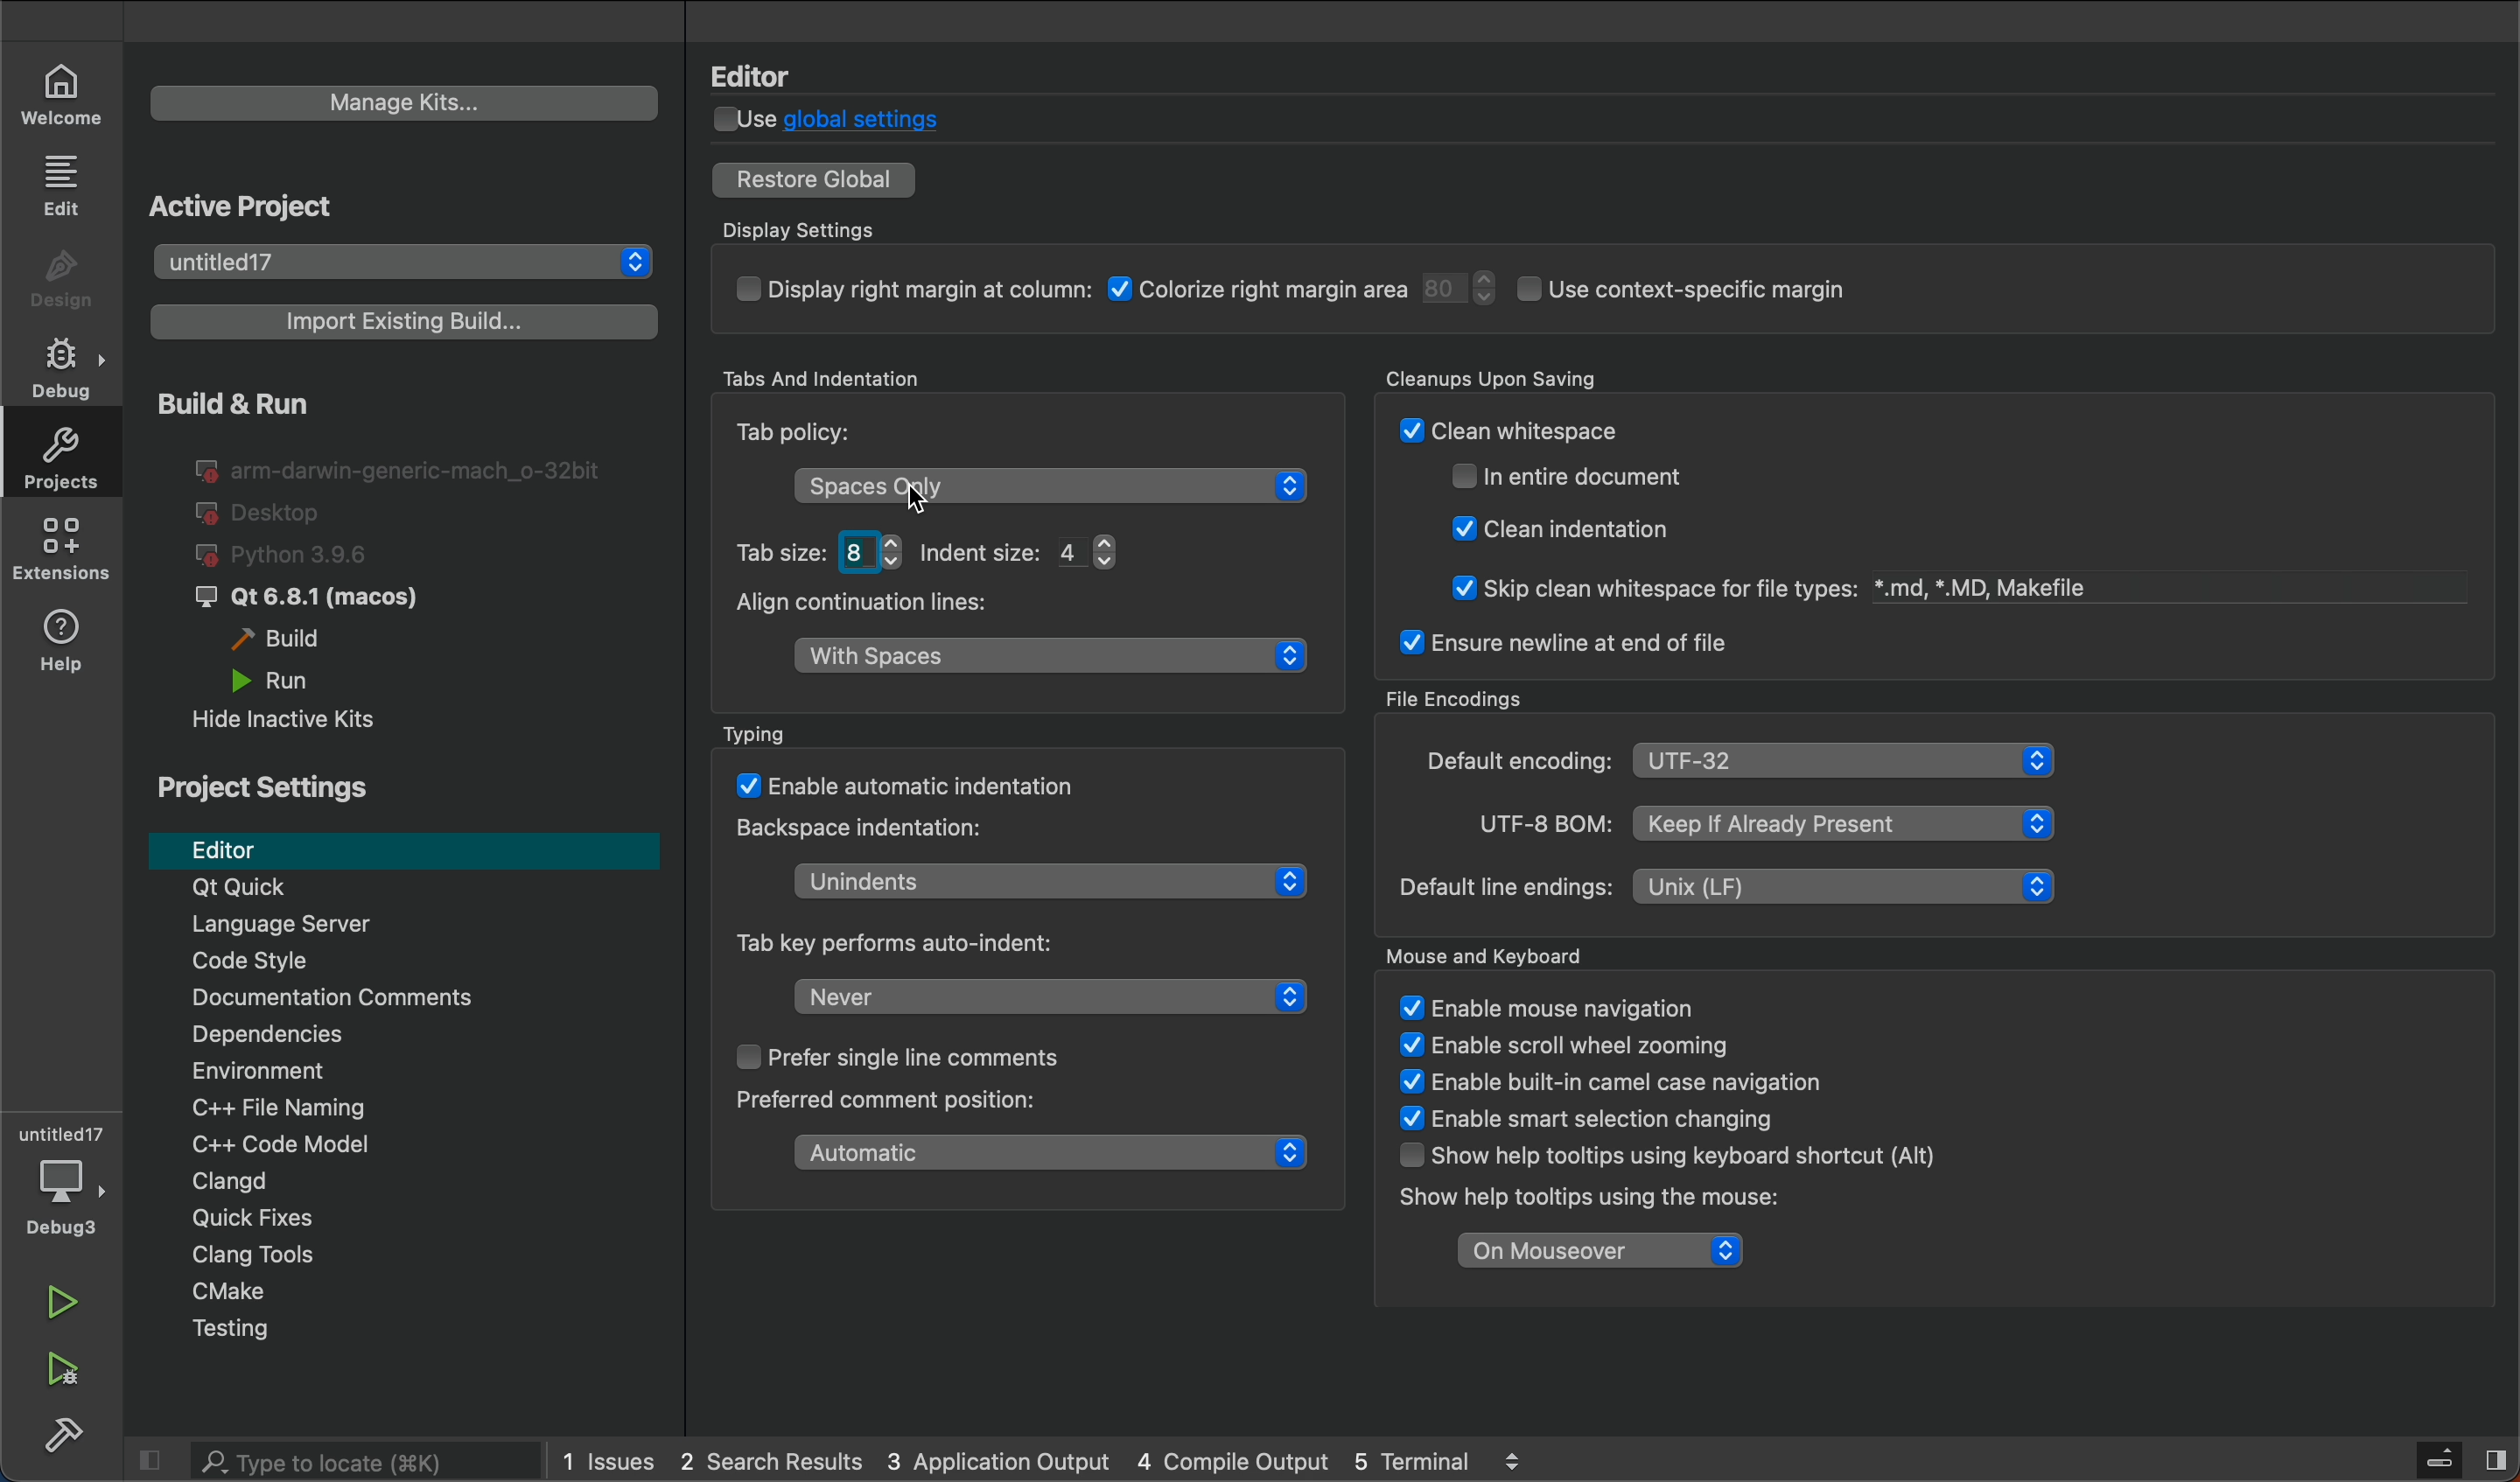 The height and width of the screenshot is (1482, 2520). I want to click on Cleanups Upon Saving, so click(1545, 377).